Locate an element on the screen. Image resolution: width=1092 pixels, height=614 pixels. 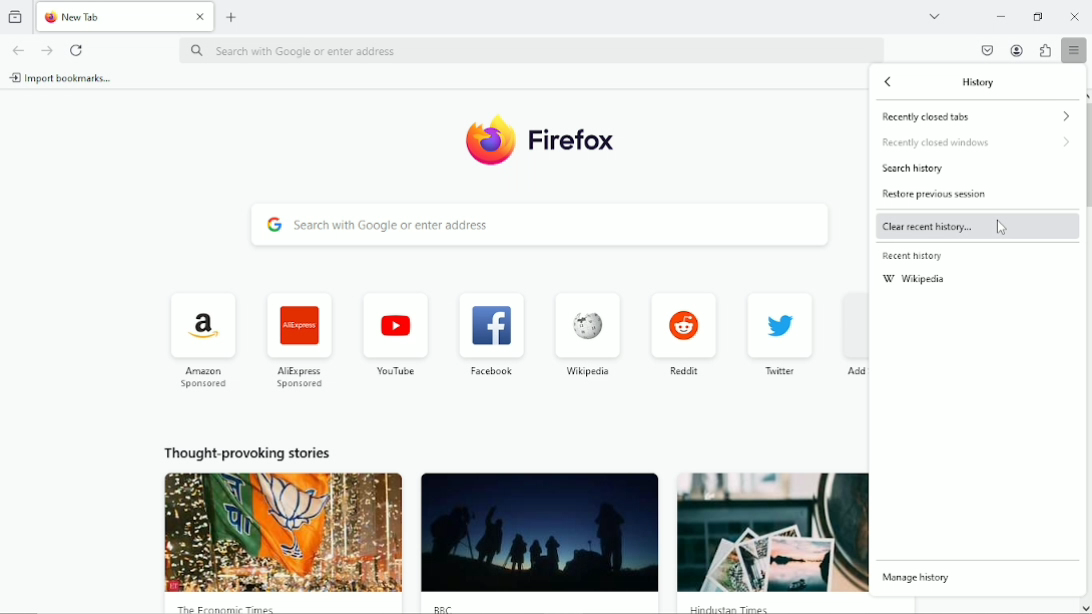
Minimize is located at coordinates (1002, 15).